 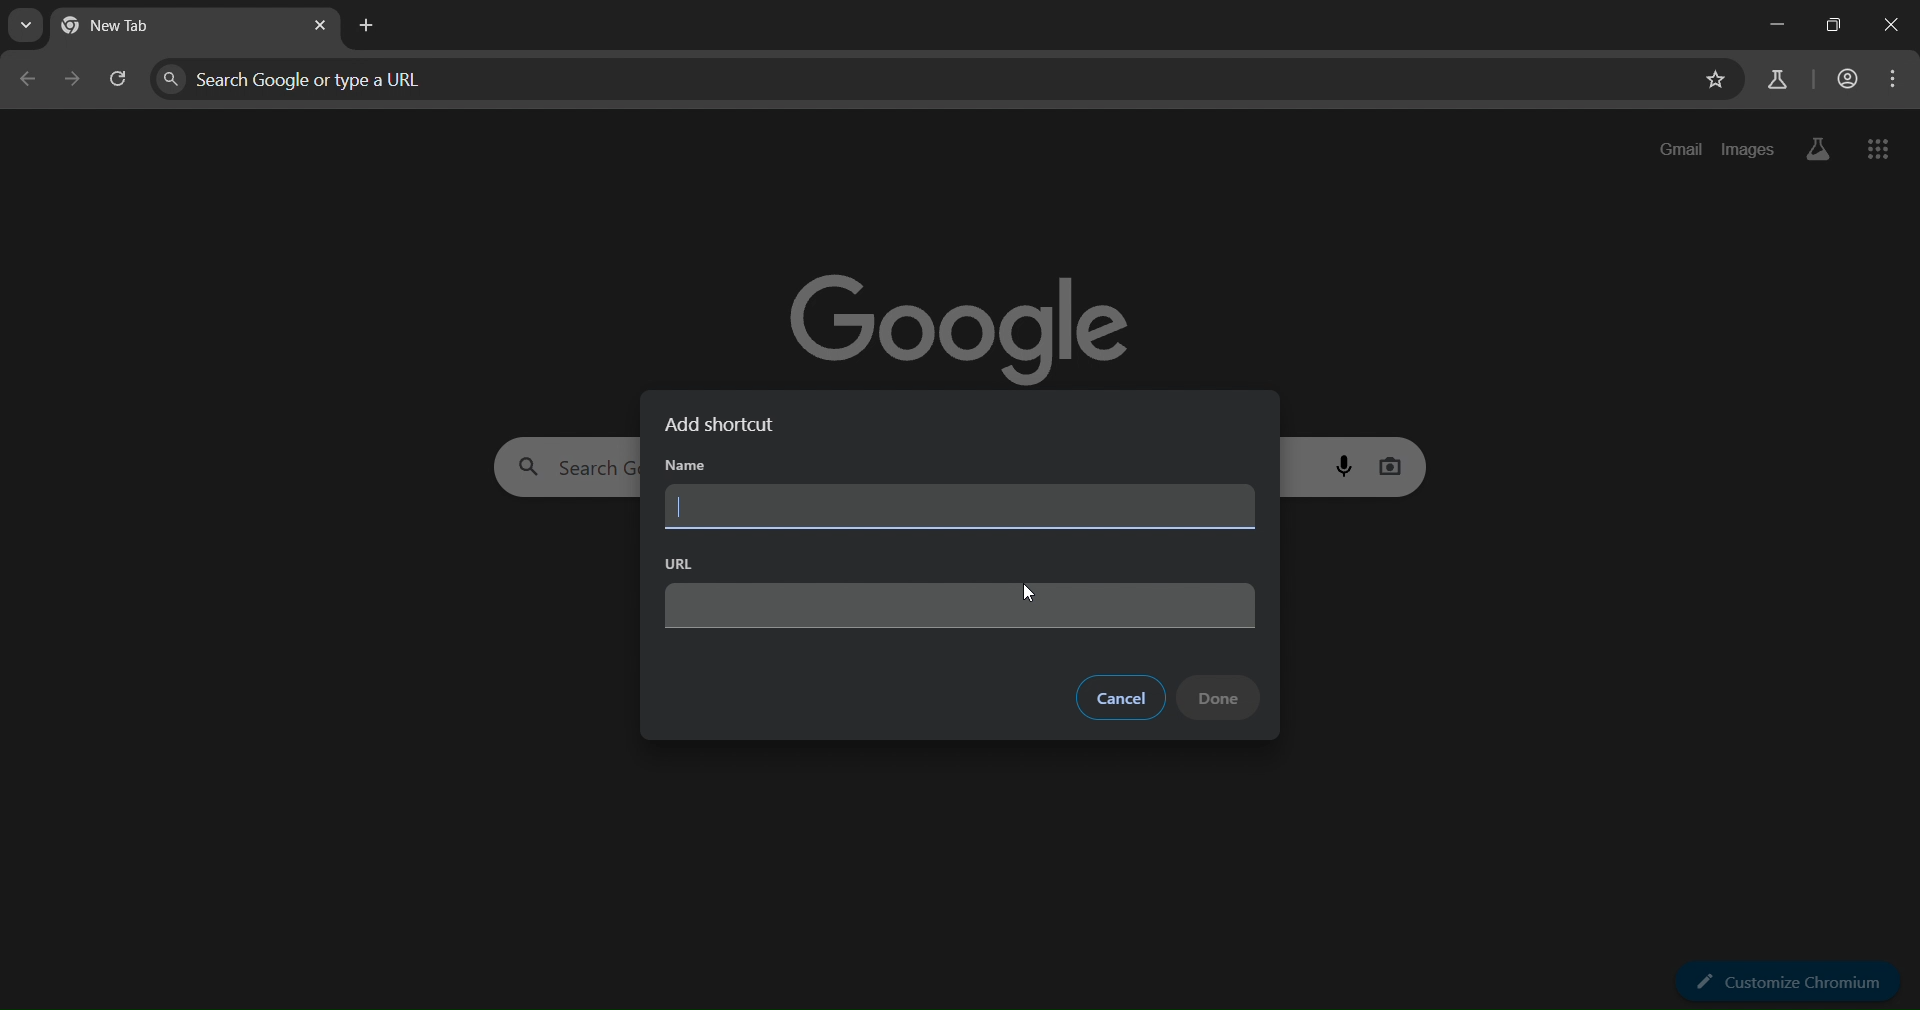 I want to click on account, so click(x=1846, y=80).